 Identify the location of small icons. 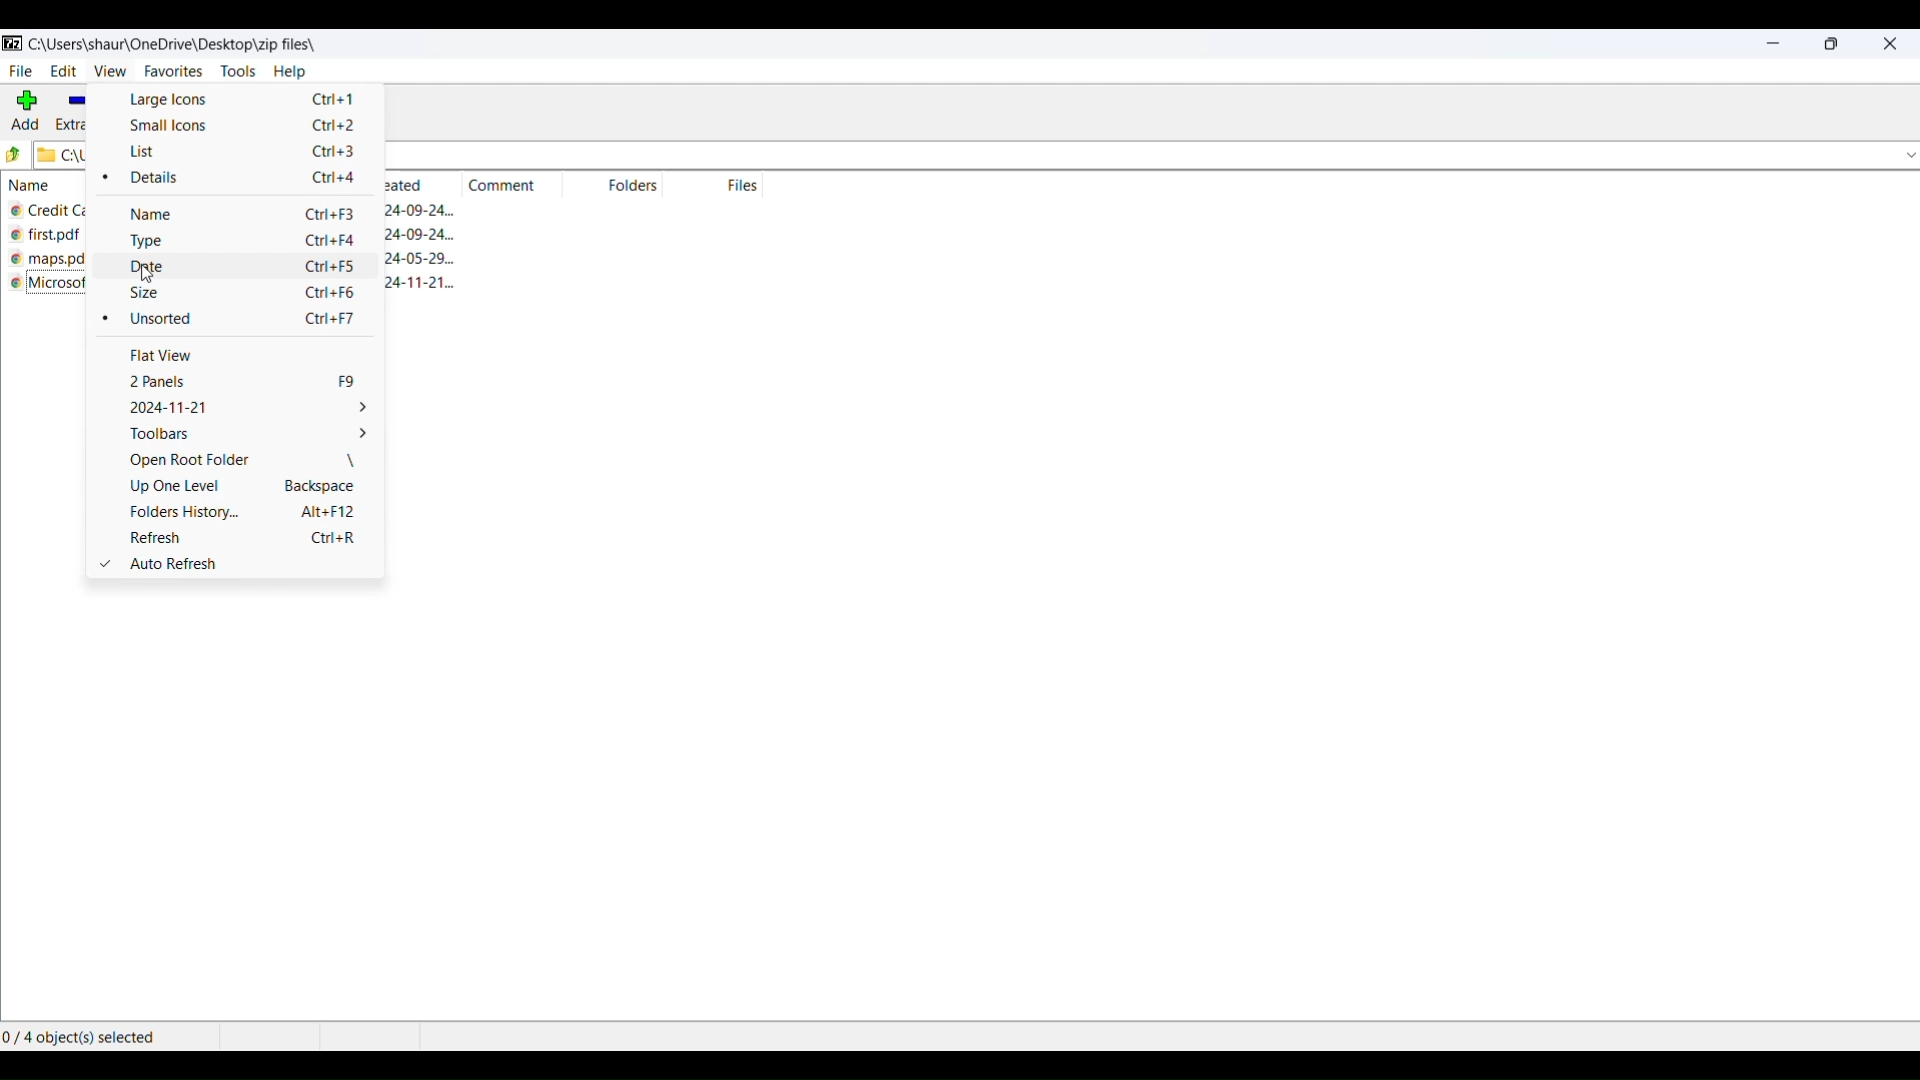
(244, 126).